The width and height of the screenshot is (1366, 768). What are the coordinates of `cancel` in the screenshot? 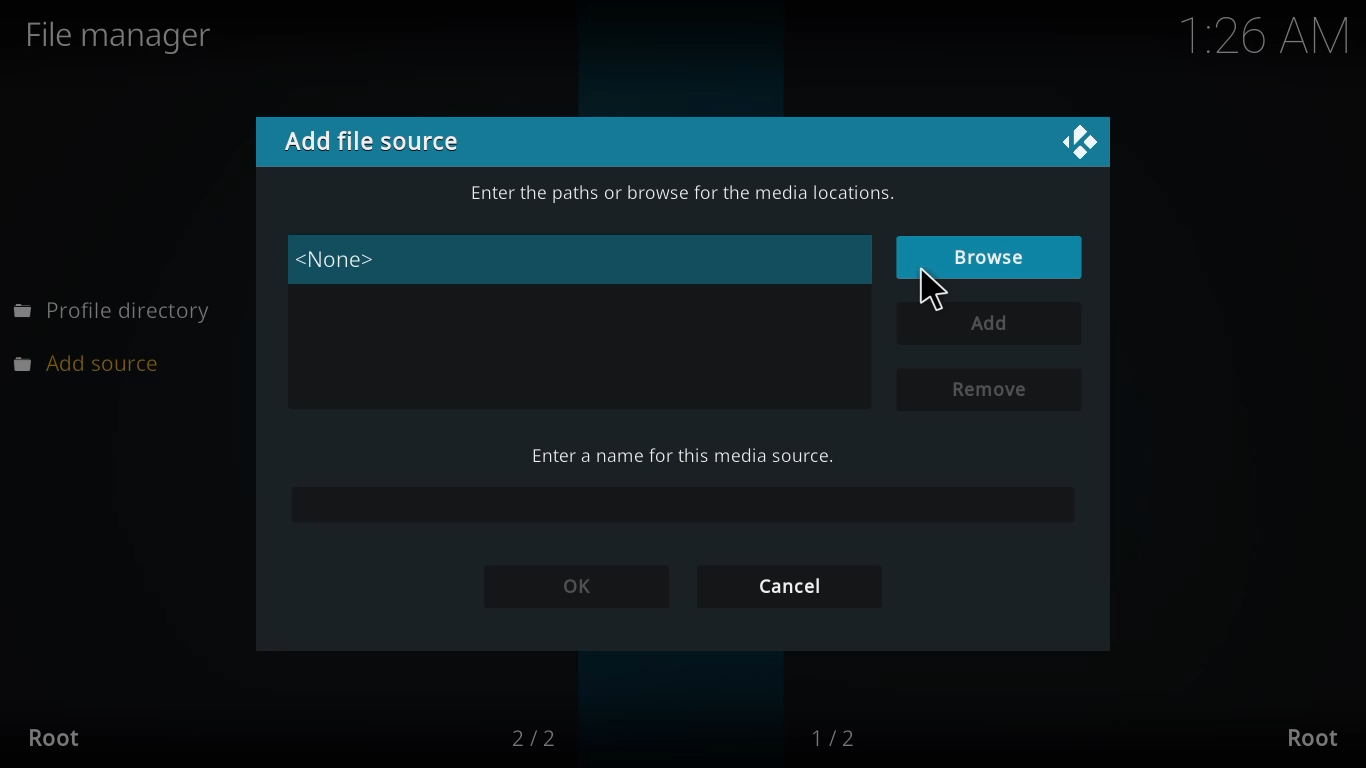 It's located at (789, 582).